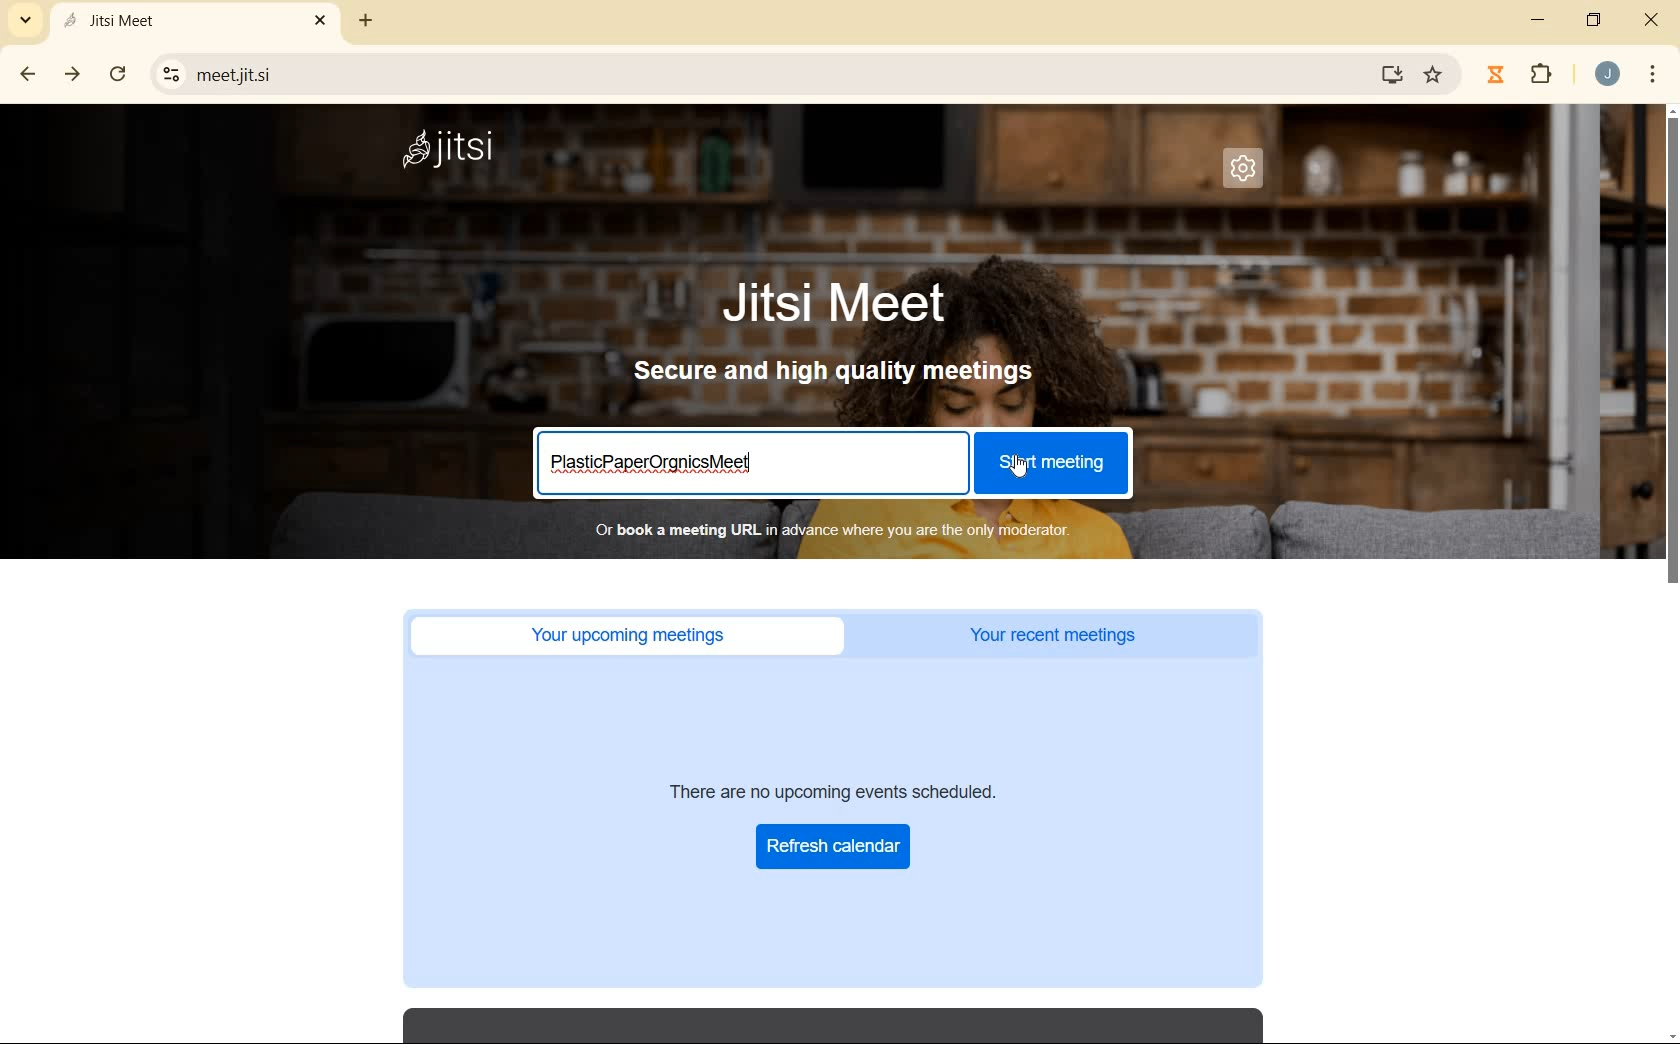  Describe the element at coordinates (1596, 22) in the screenshot. I see `restore down` at that location.